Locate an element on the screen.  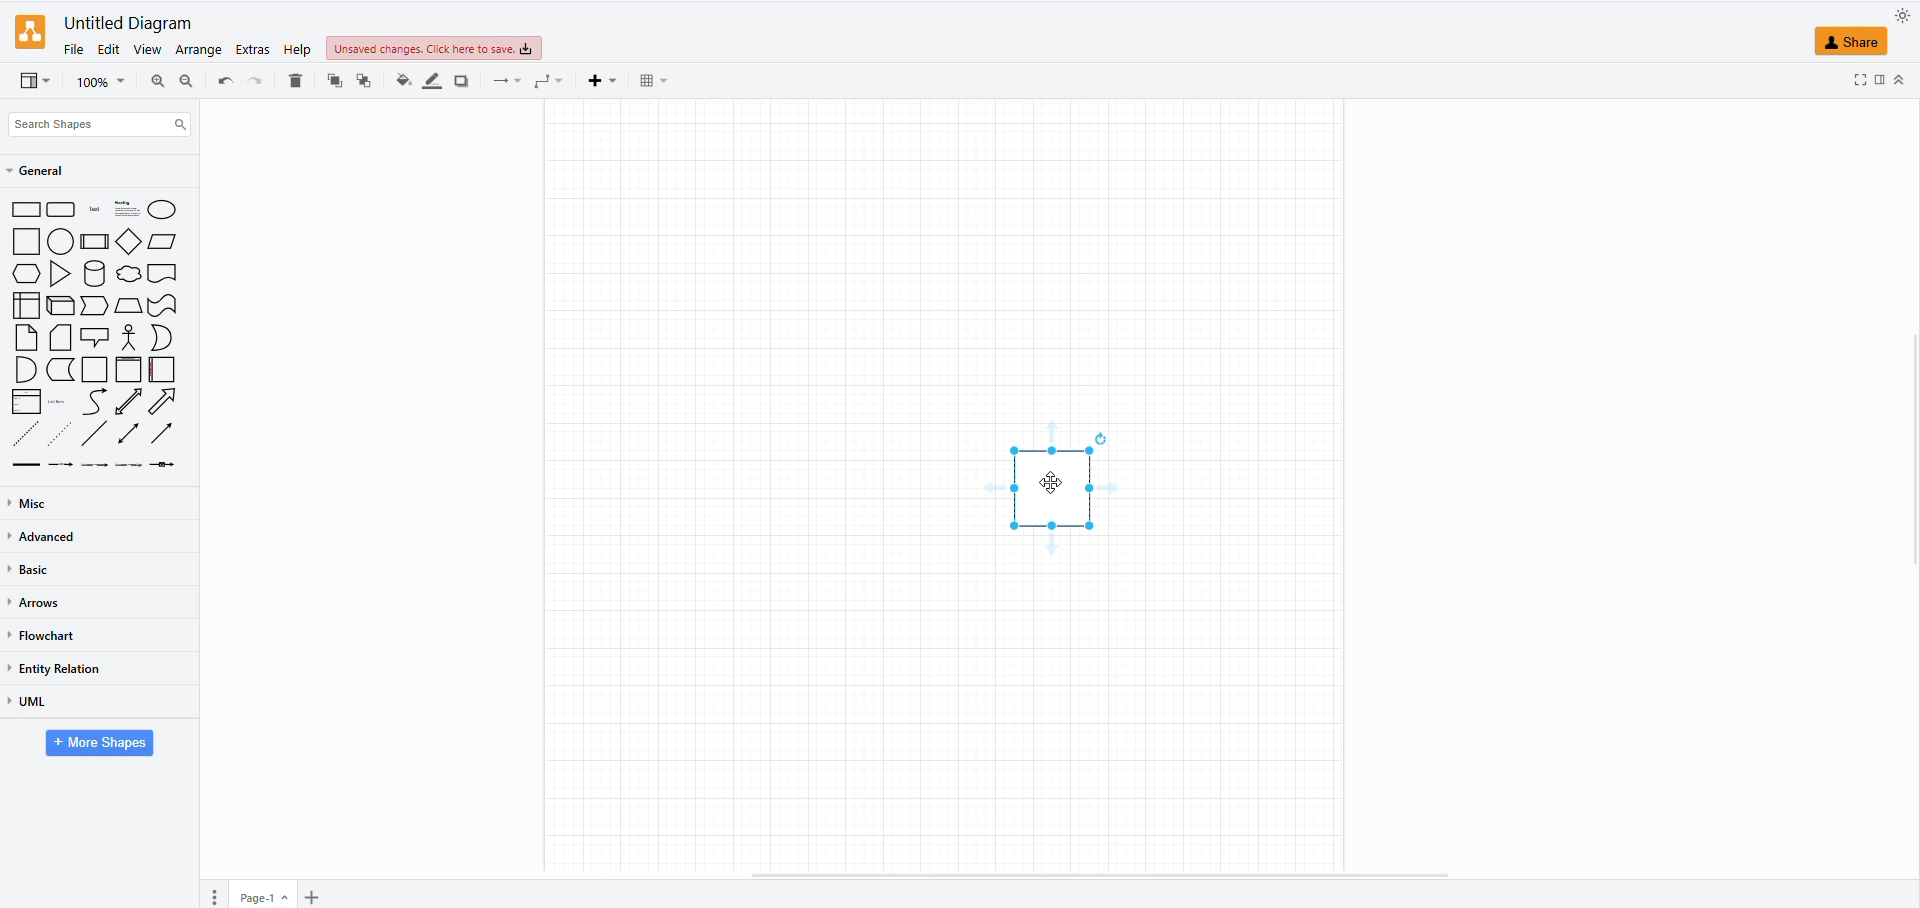
connector with label is located at coordinates (63, 467).